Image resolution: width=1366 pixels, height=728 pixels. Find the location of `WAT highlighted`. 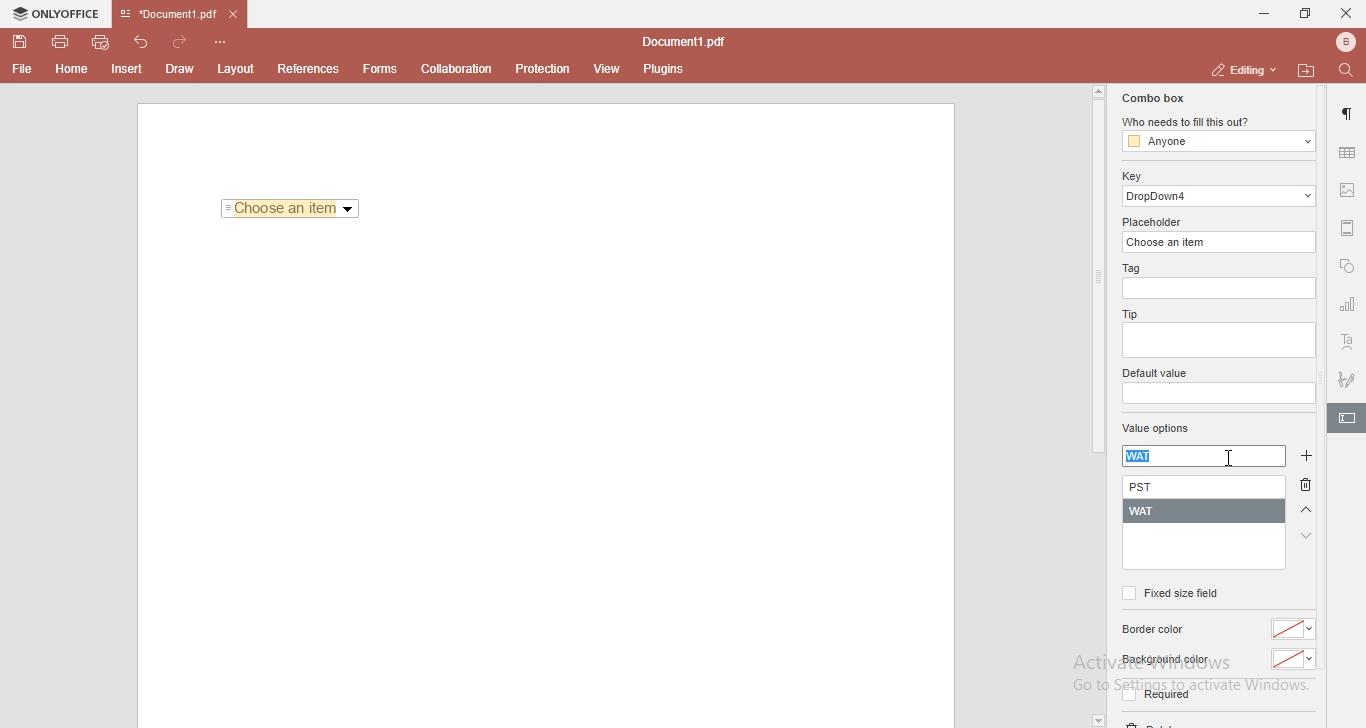

WAT highlighted is located at coordinates (1146, 455).